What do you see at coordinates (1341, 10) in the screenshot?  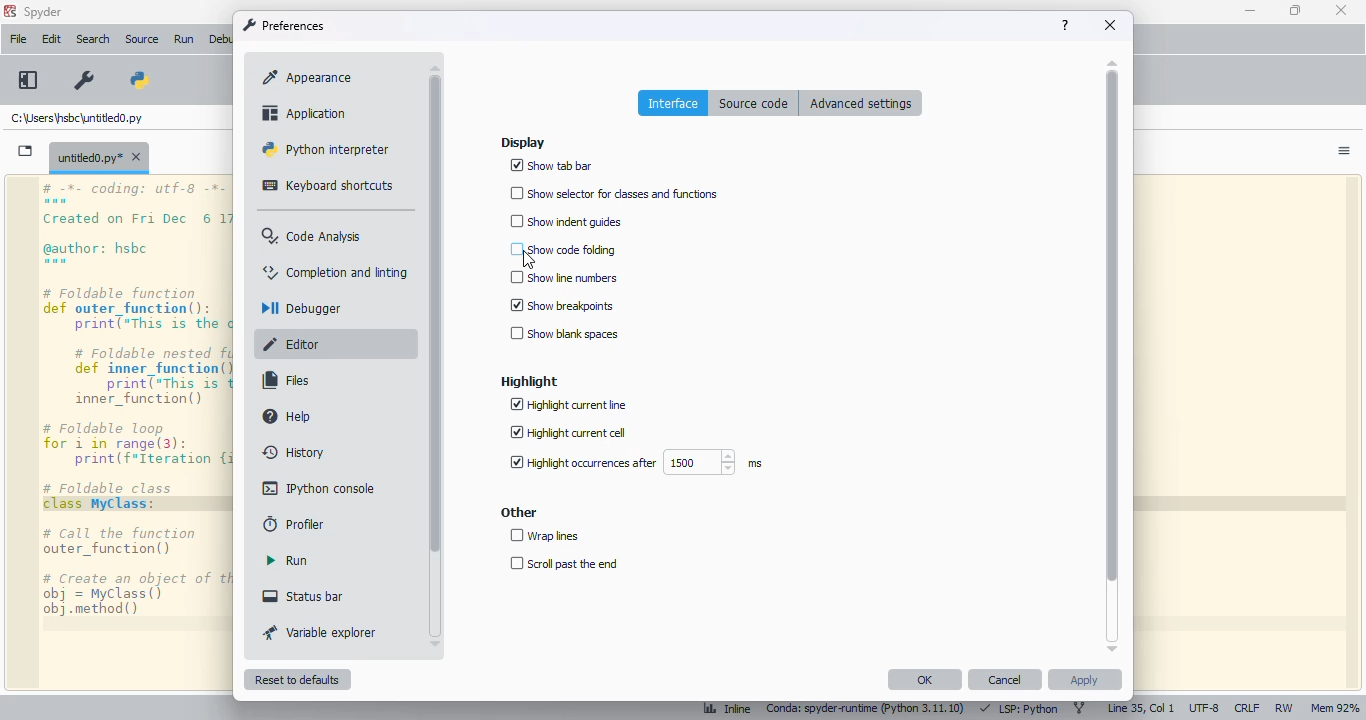 I see `close` at bounding box center [1341, 10].